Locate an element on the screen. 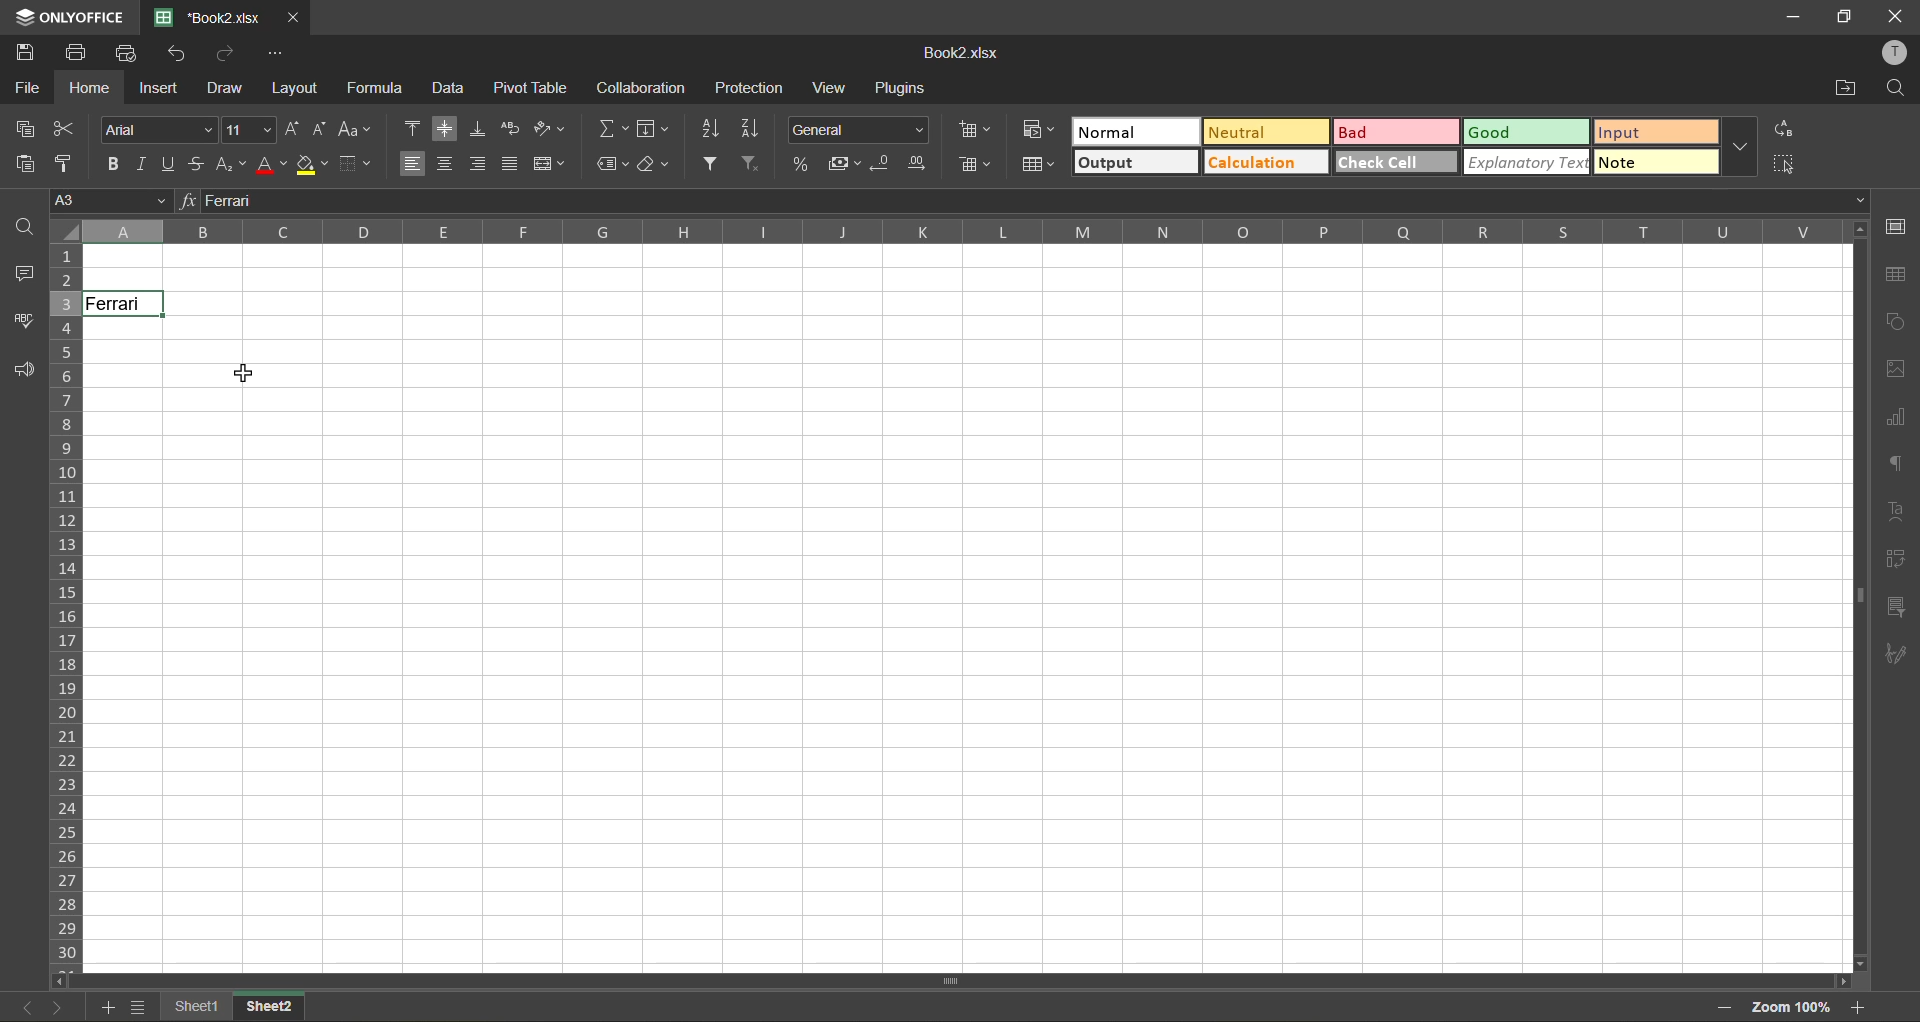 Image resolution: width=1920 pixels, height=1022 pixels. table is located at coordinates (1895, 274).